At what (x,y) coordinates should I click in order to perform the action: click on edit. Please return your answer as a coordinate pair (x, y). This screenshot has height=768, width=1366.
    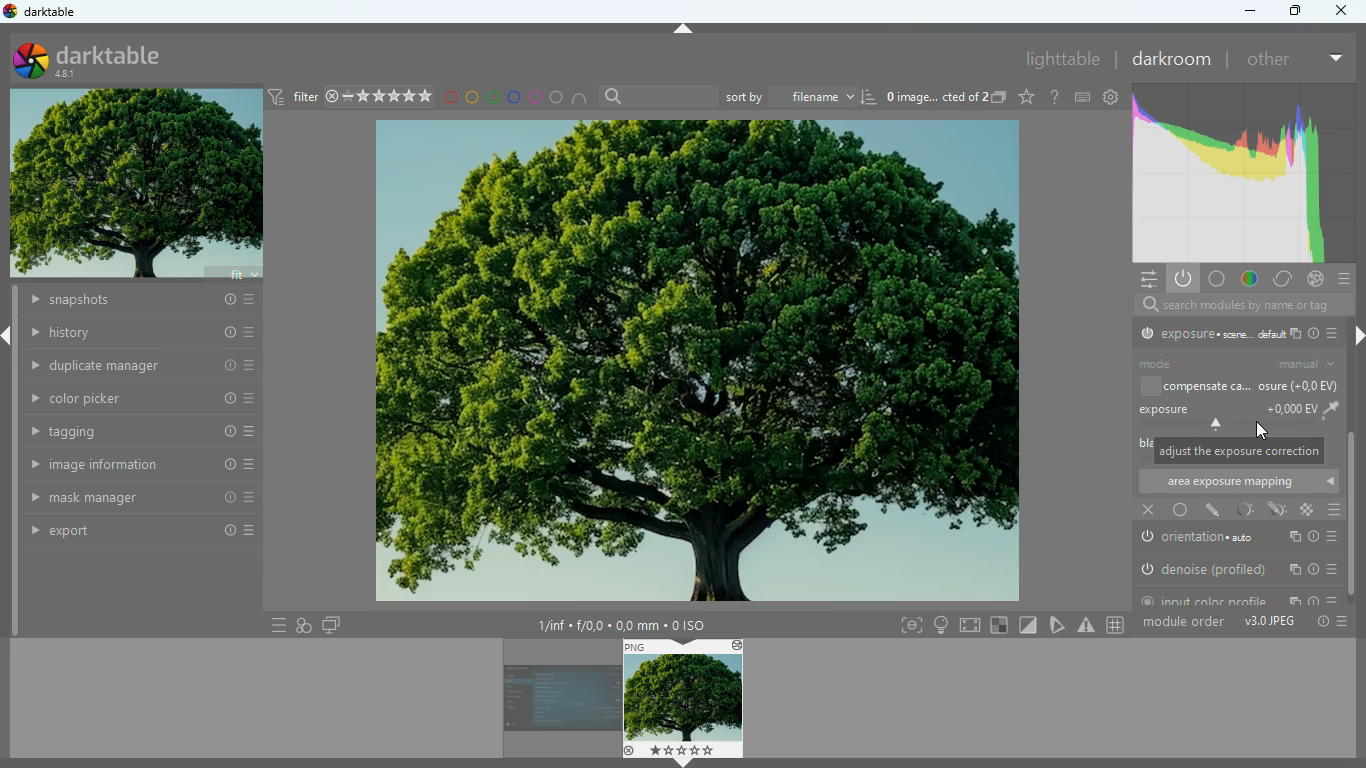
    Looking at the image, I should click on (1211, 510).